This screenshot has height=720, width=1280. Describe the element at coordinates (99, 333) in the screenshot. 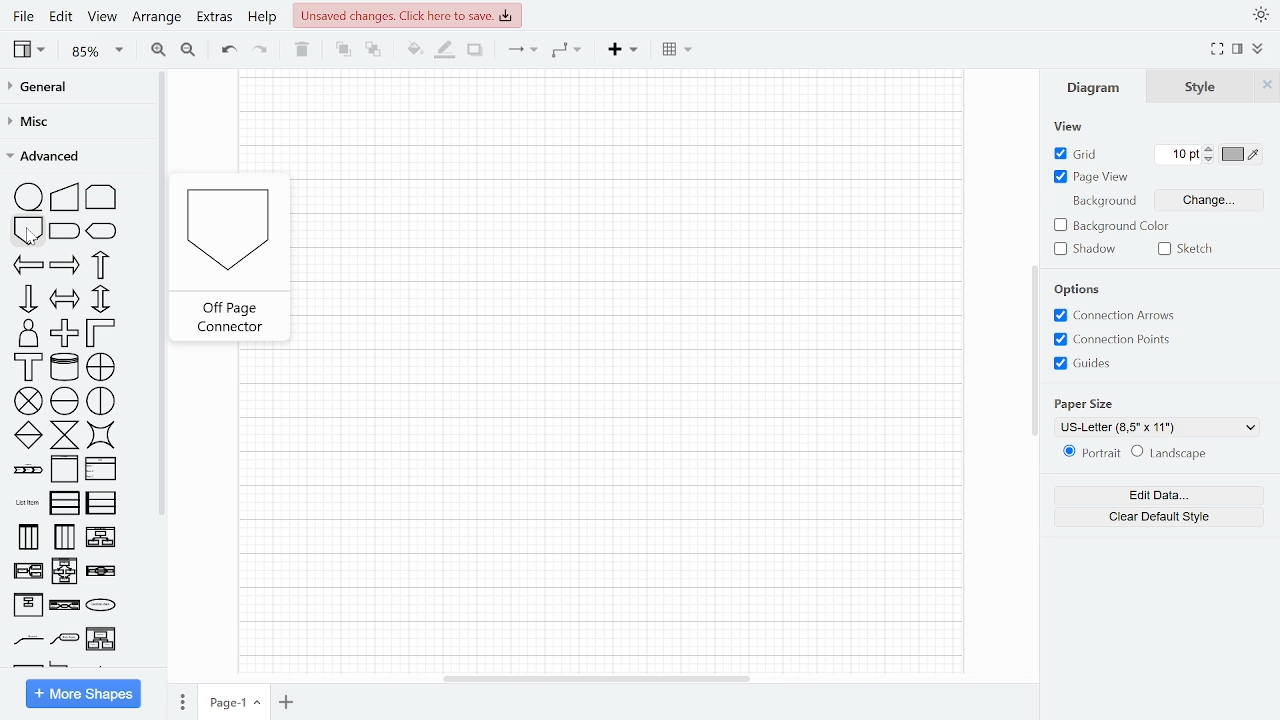

I see `corner` at that location.